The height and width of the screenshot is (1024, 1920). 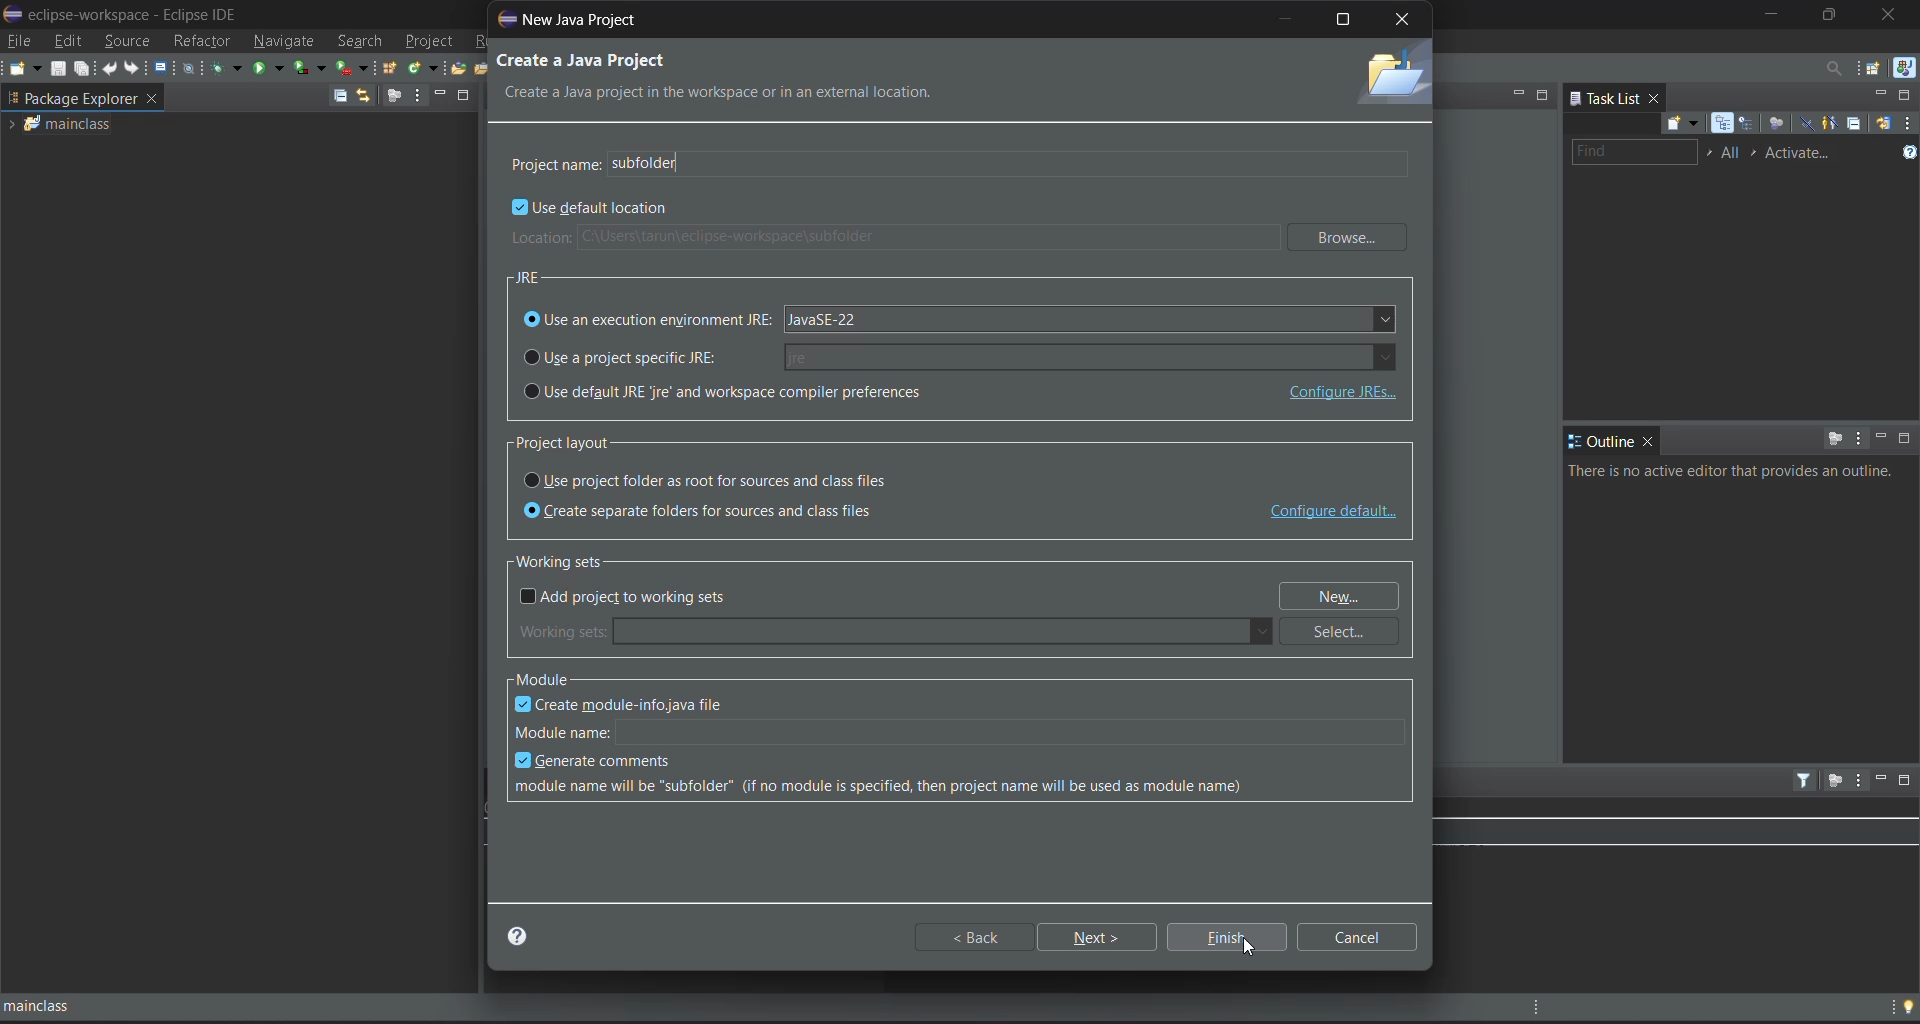 I want to click on refractor, so click(x=202, y=41).